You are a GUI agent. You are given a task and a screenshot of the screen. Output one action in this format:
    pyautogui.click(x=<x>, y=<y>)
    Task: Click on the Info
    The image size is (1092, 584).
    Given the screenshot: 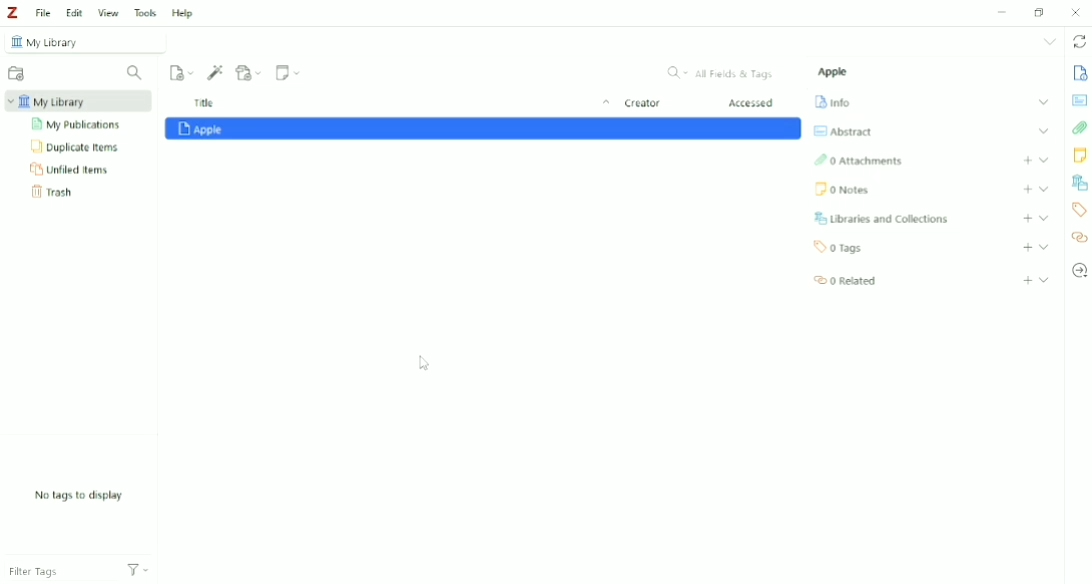 What is the action you would take?
    pyautogui.click(x=834, y=102)
    